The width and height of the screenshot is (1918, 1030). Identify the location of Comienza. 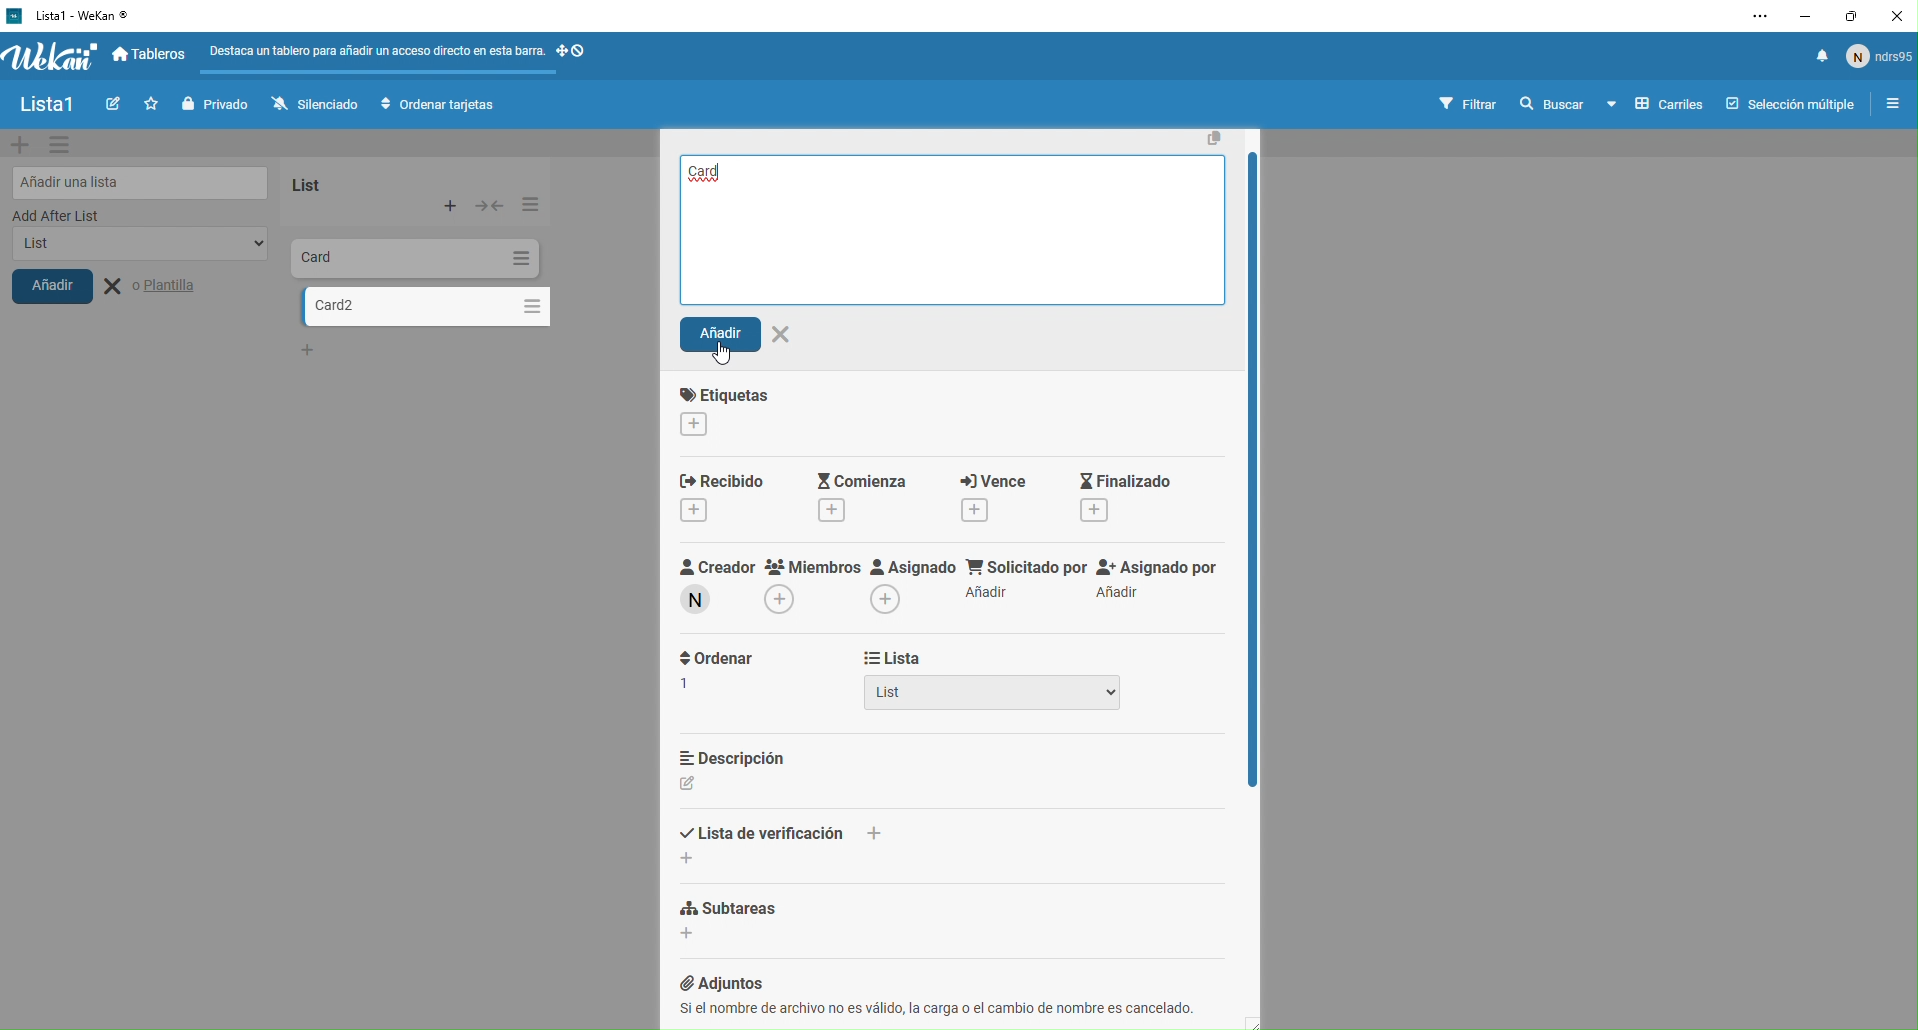
(857, 484).